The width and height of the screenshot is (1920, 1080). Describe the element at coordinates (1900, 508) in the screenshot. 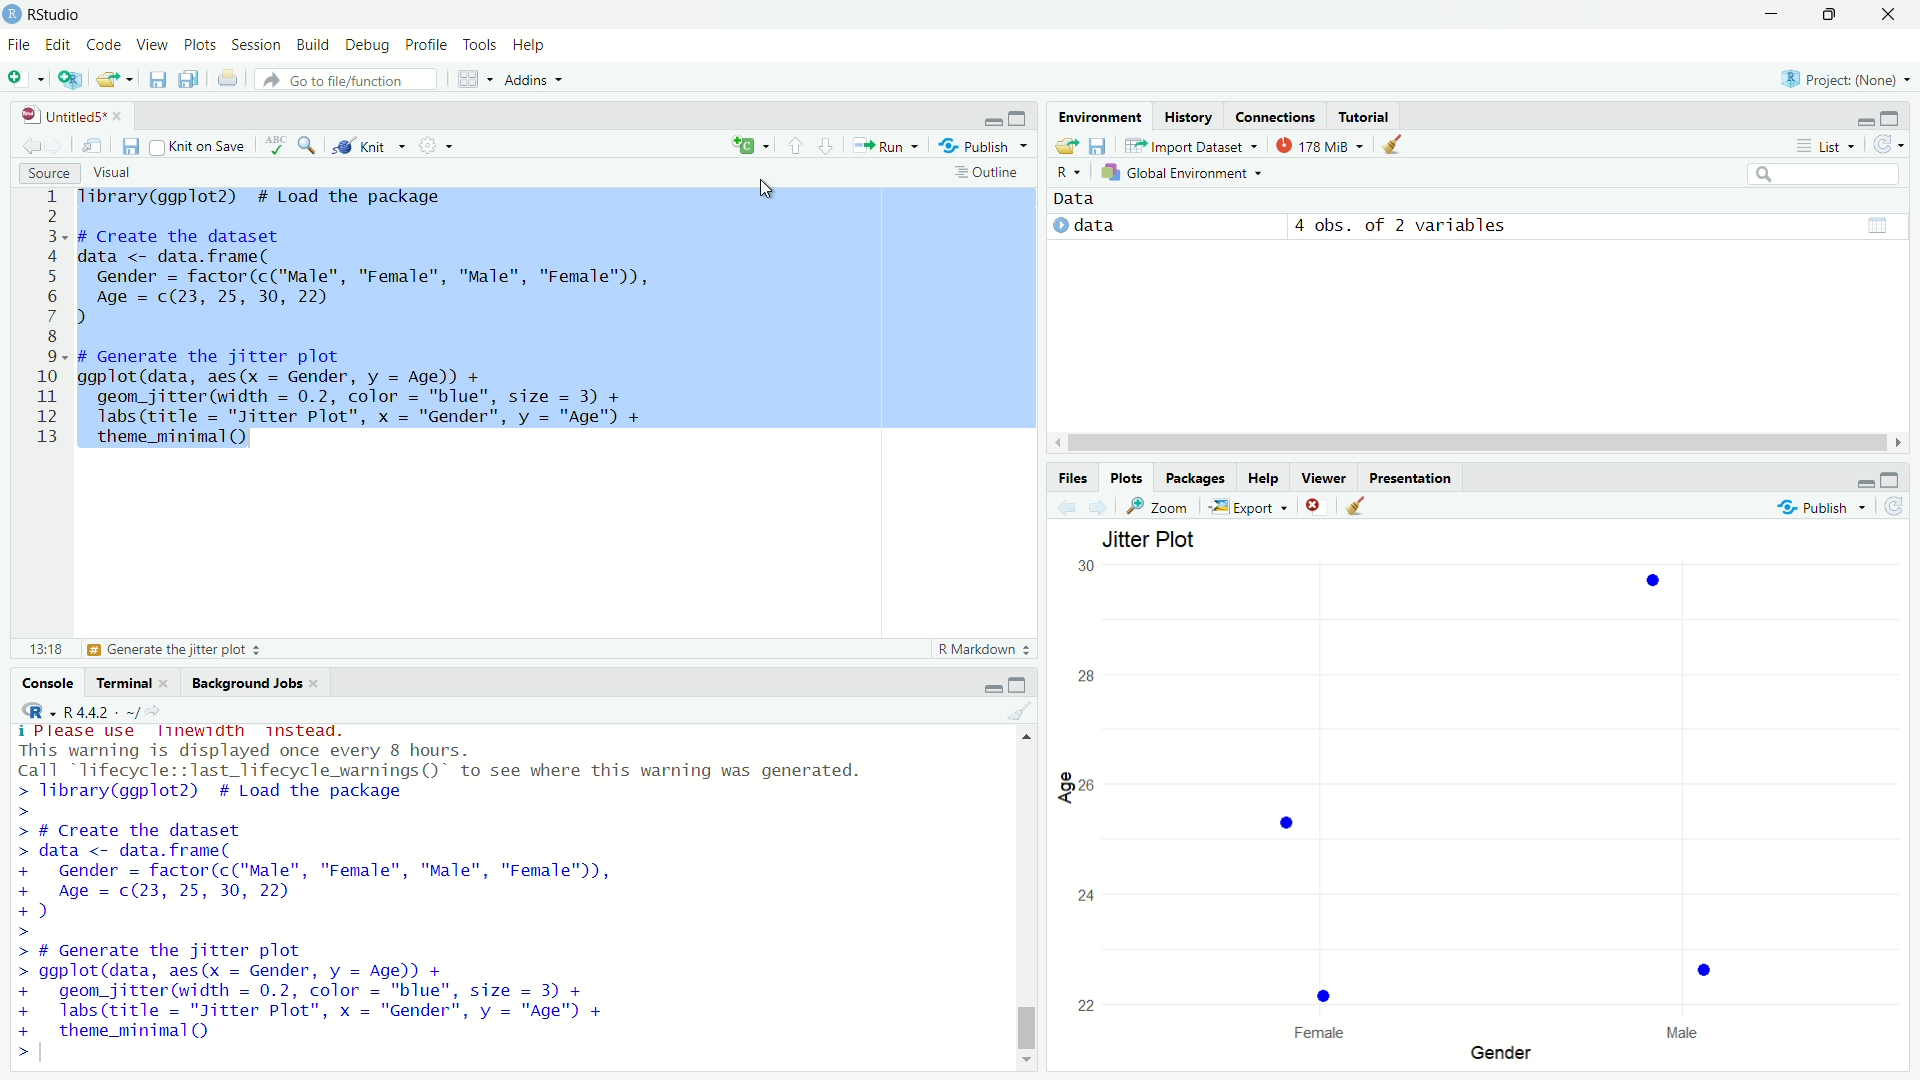

I see `refresh` at that location.